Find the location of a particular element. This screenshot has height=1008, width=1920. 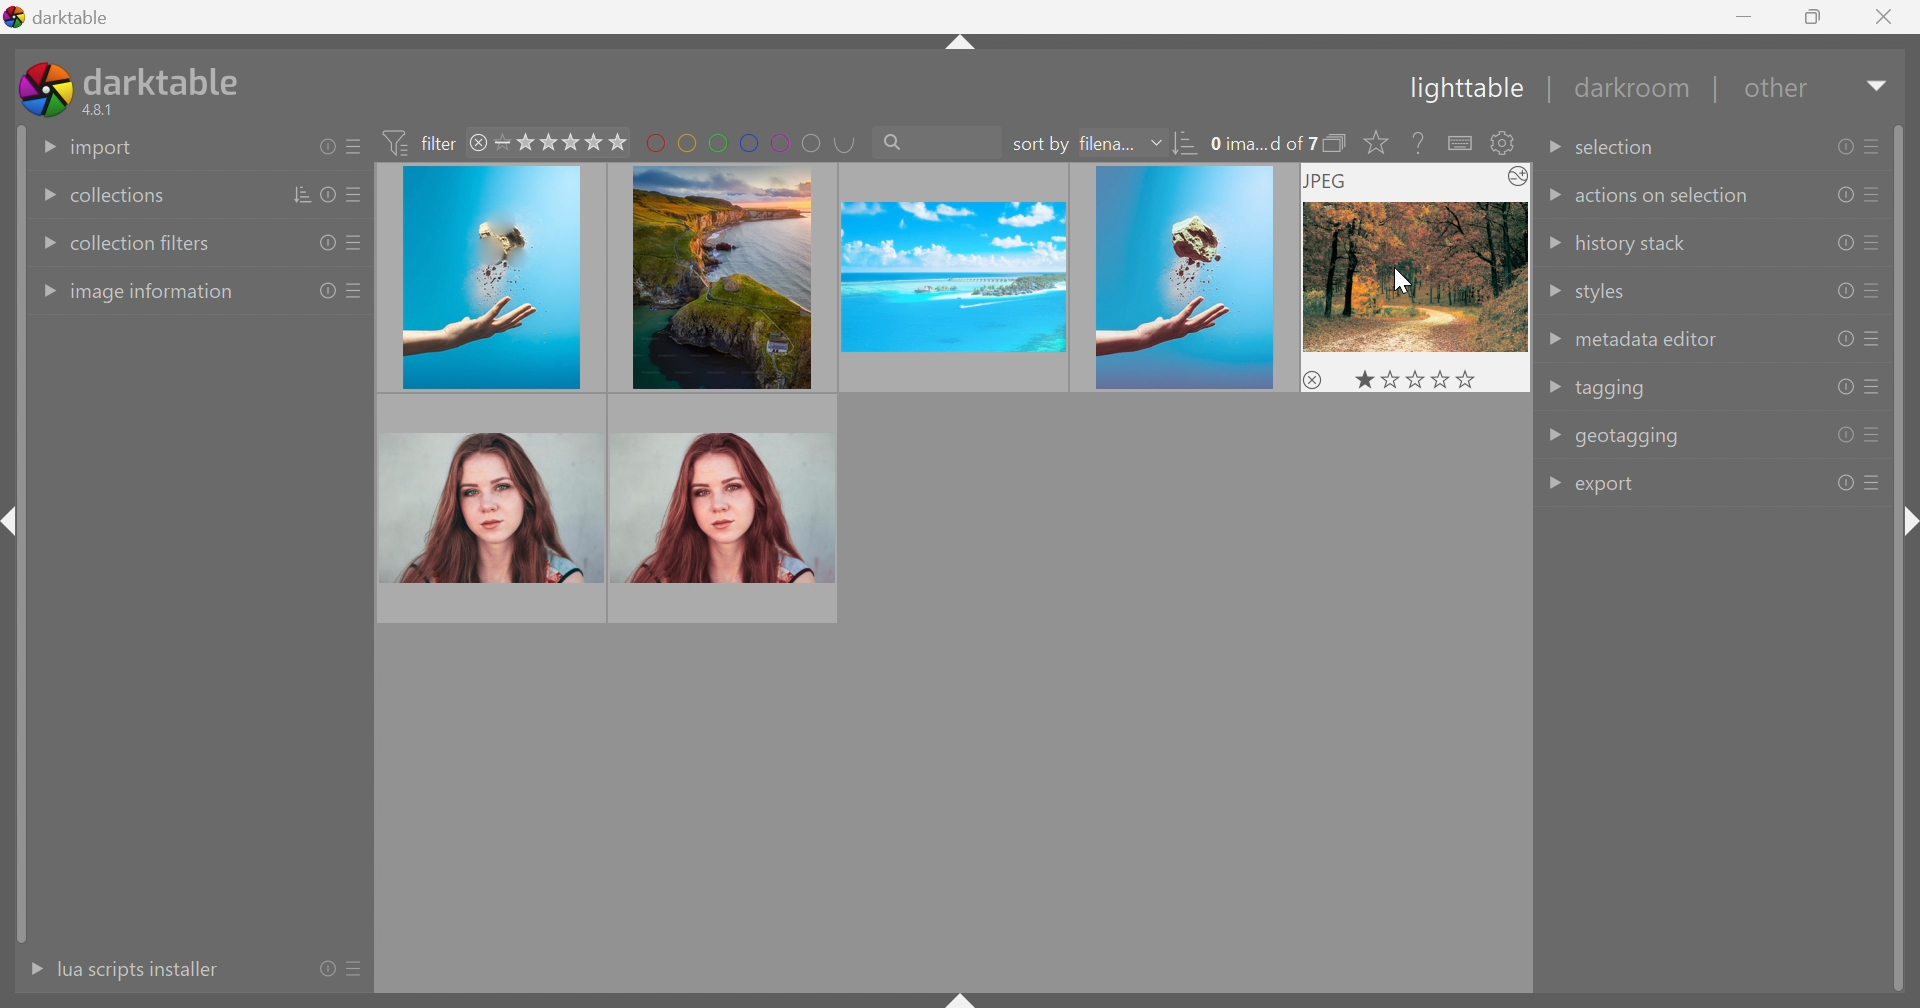

reset is located at coordinates (322, 244).